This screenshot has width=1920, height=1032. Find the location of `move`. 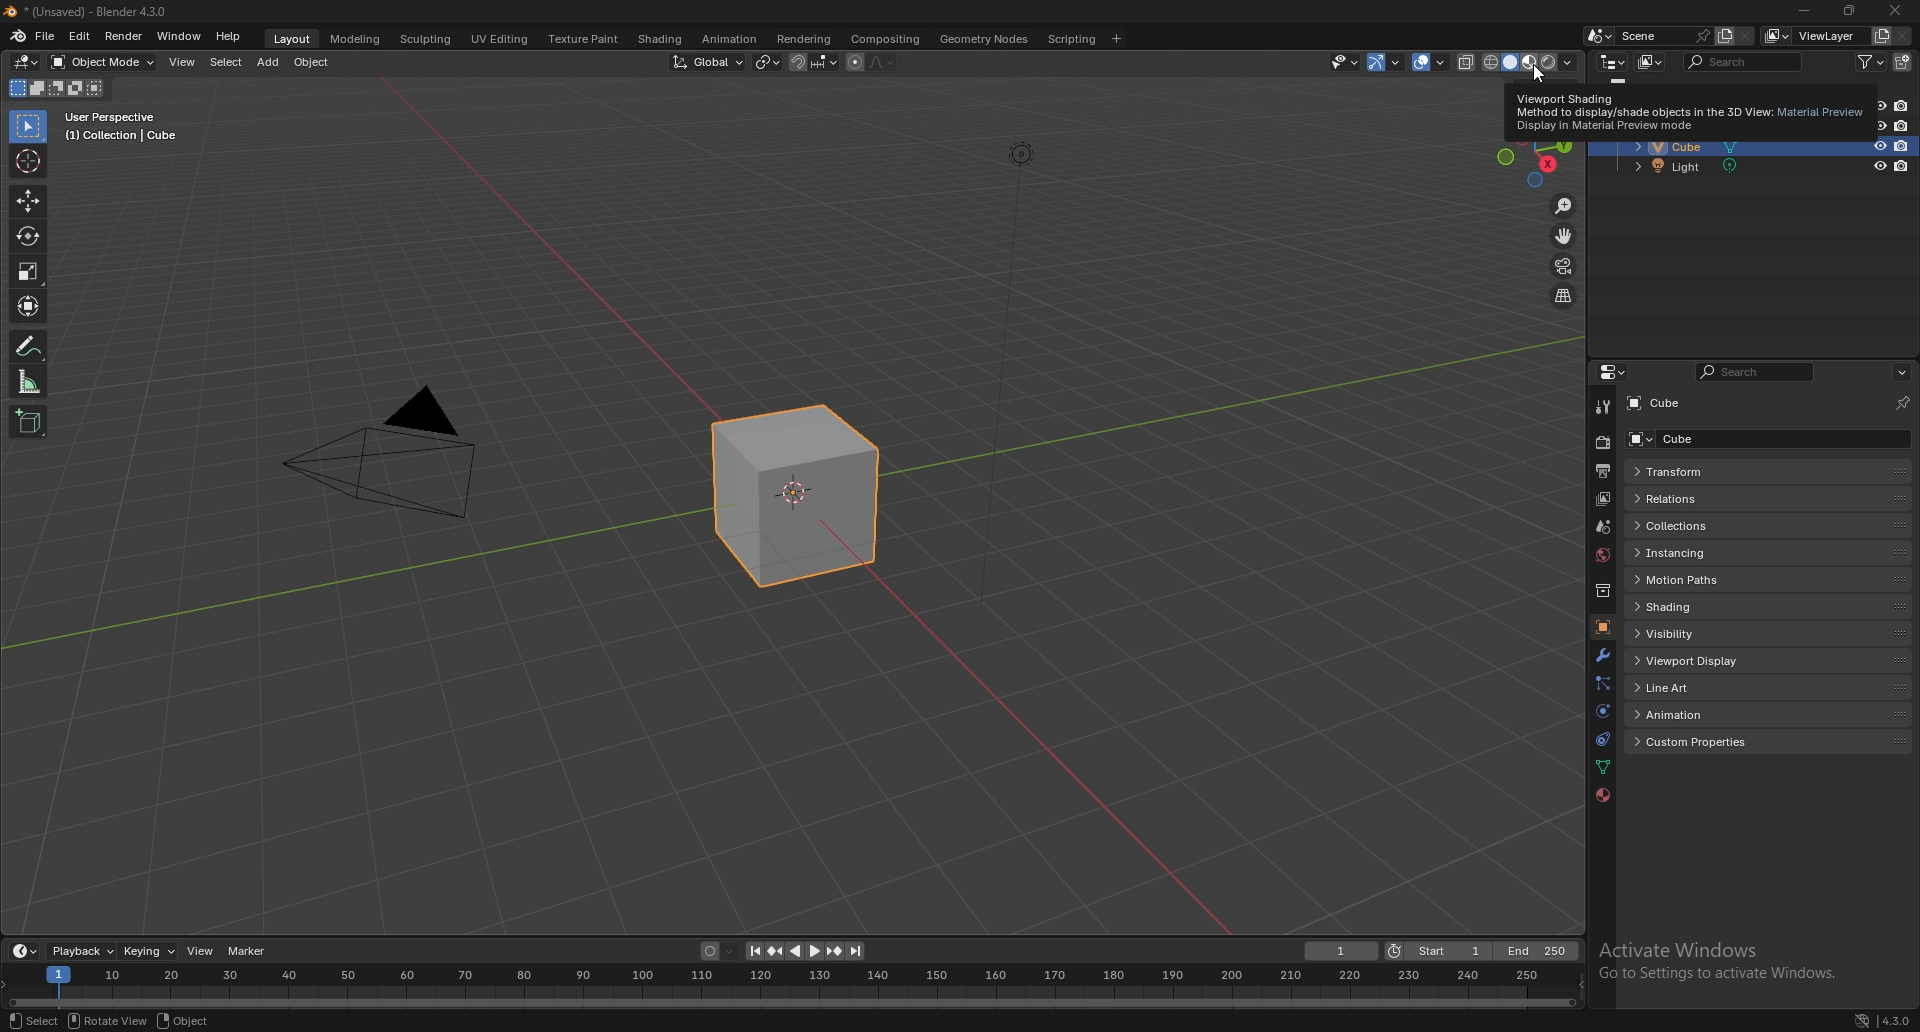

move is located at coordinates (1564, 236).